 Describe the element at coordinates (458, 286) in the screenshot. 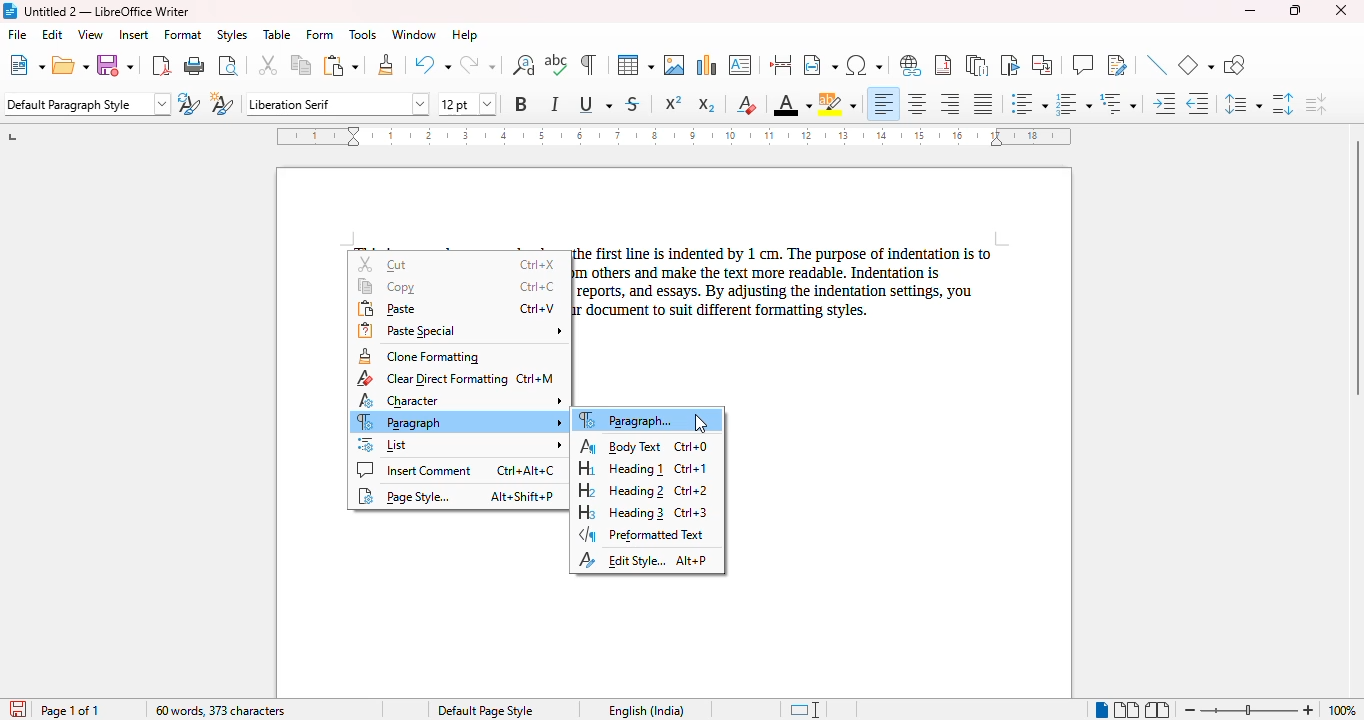

I see `copy` at that location.